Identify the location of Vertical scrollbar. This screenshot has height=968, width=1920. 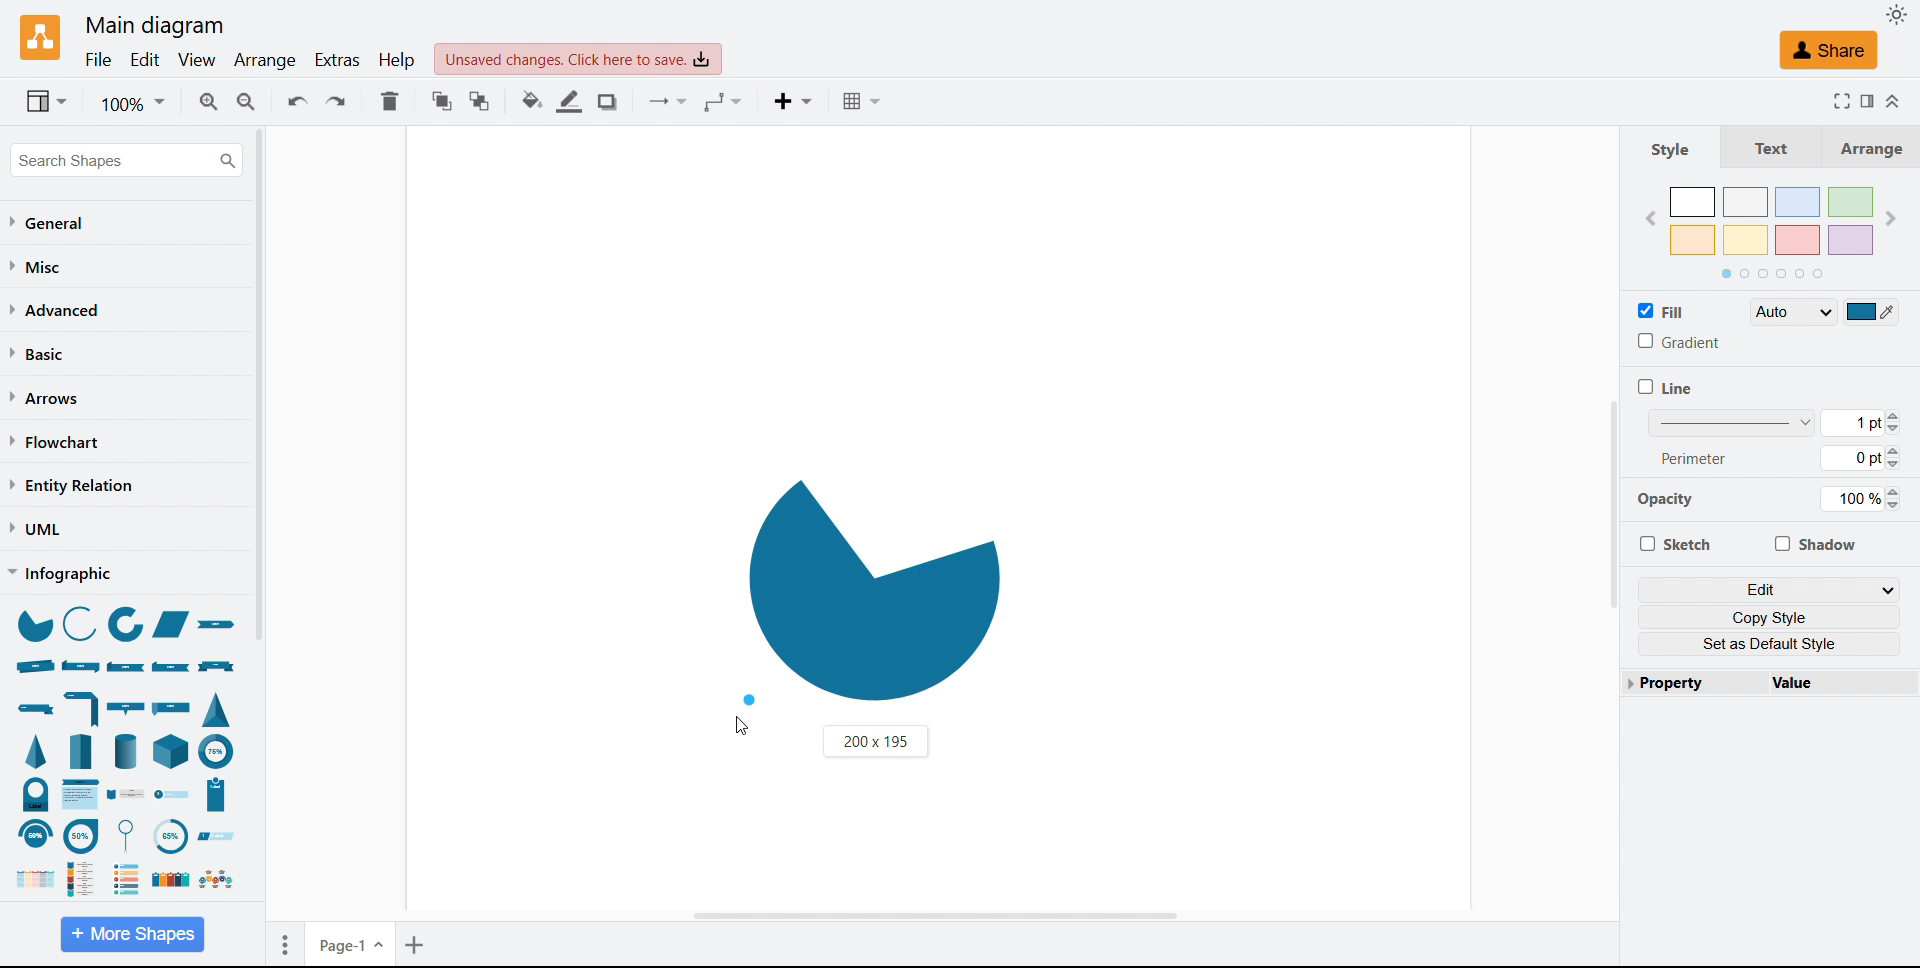
(1613, 504).